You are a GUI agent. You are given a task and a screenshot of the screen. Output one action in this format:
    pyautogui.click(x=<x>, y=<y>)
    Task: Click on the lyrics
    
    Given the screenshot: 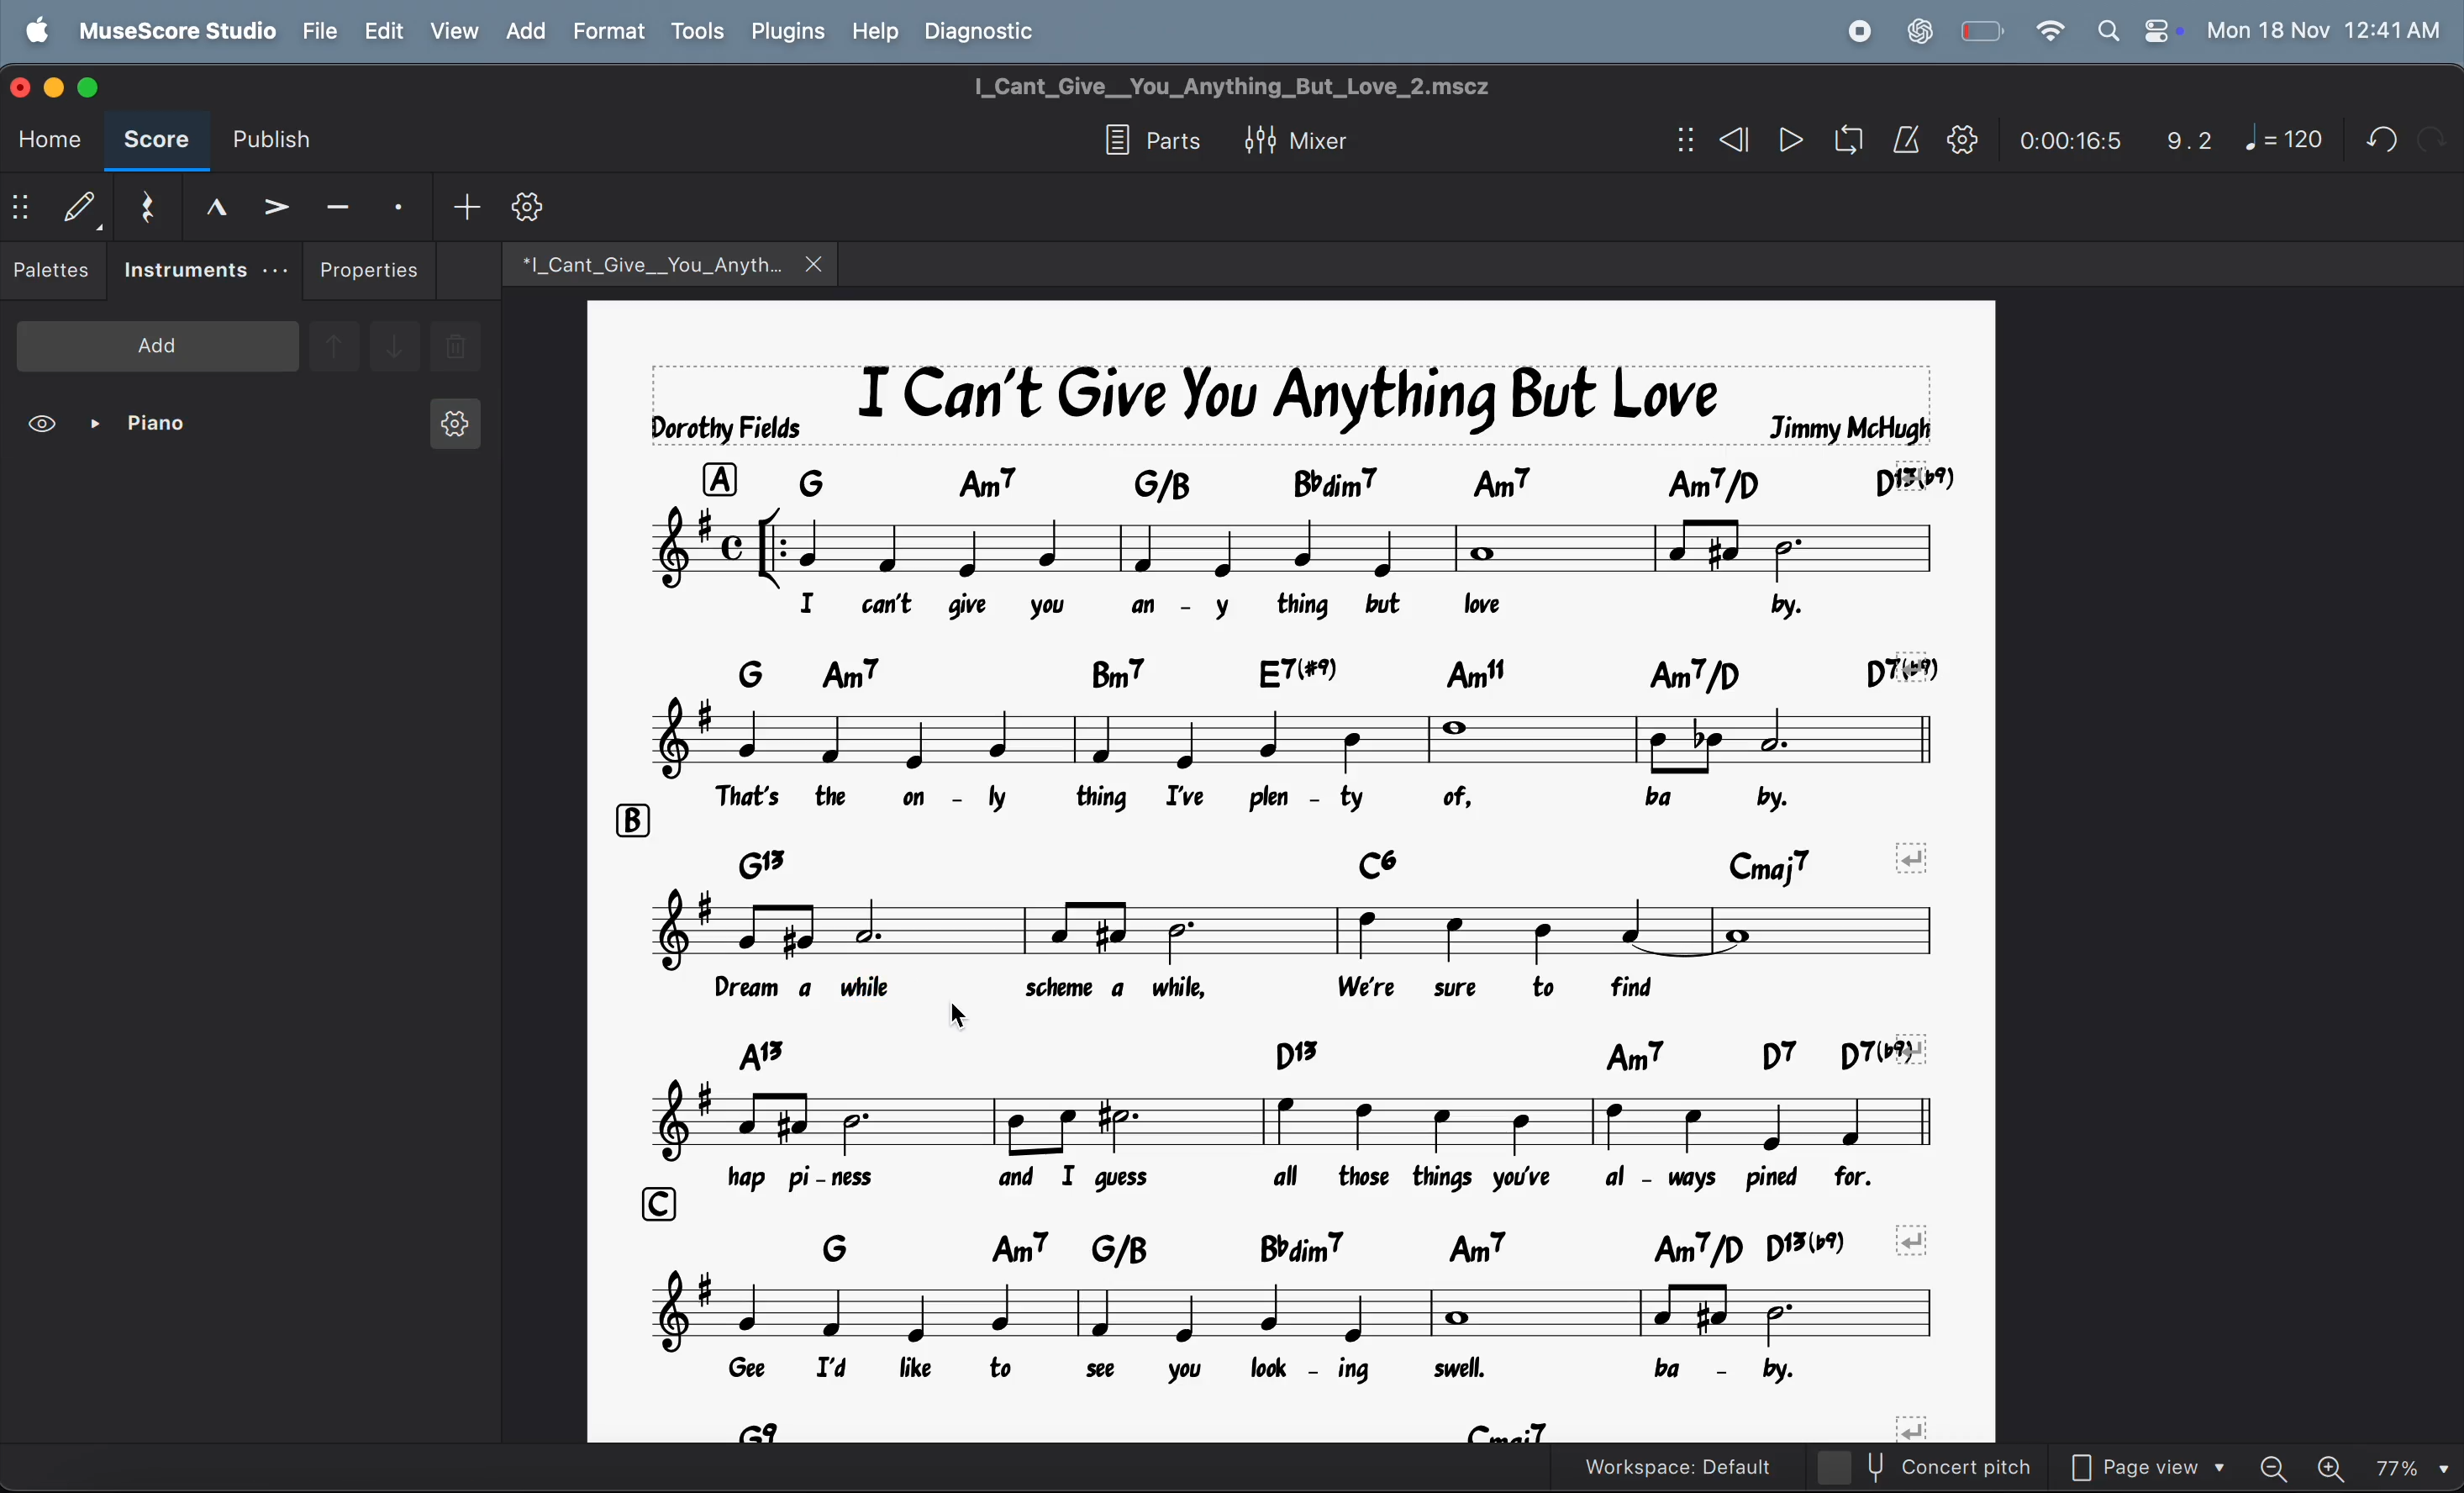 What is the action you would take?
    pyautogui.click(x=1348, y=1185)
    